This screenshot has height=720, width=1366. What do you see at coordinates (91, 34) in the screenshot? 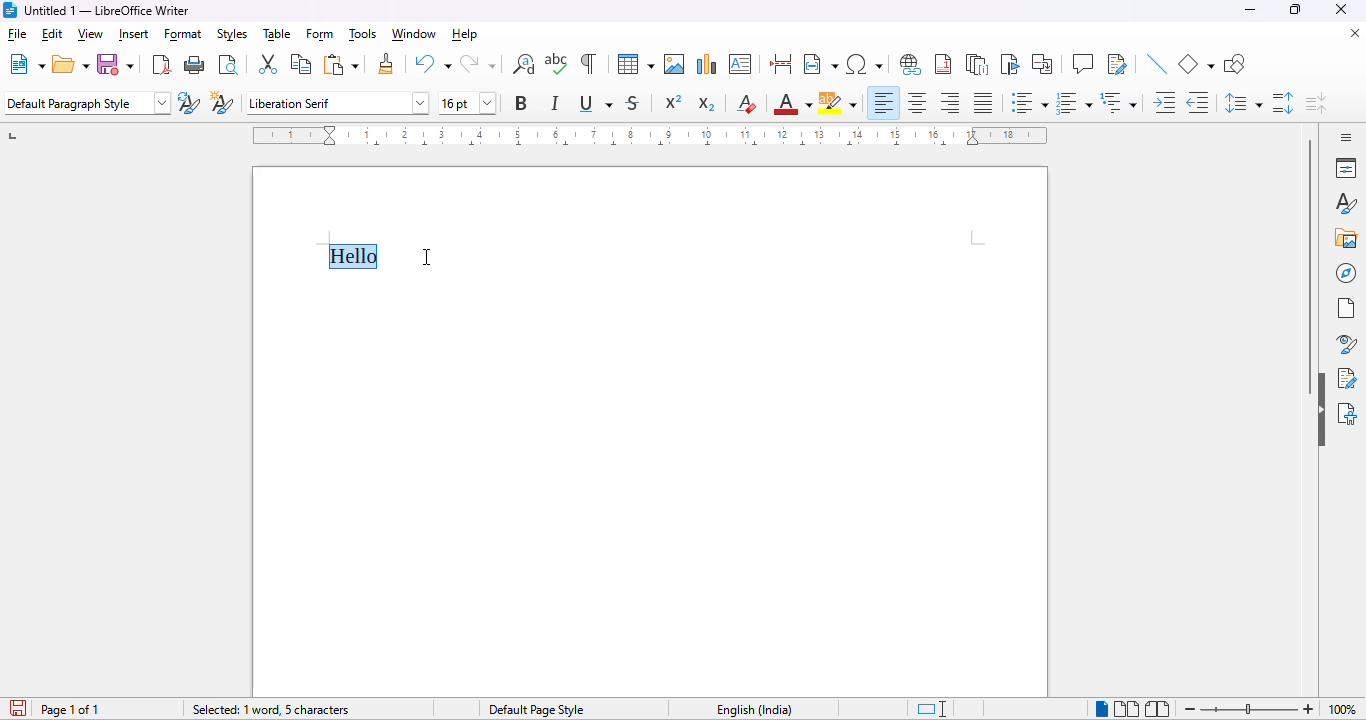
I see `view` at bounding box center [91, 34].